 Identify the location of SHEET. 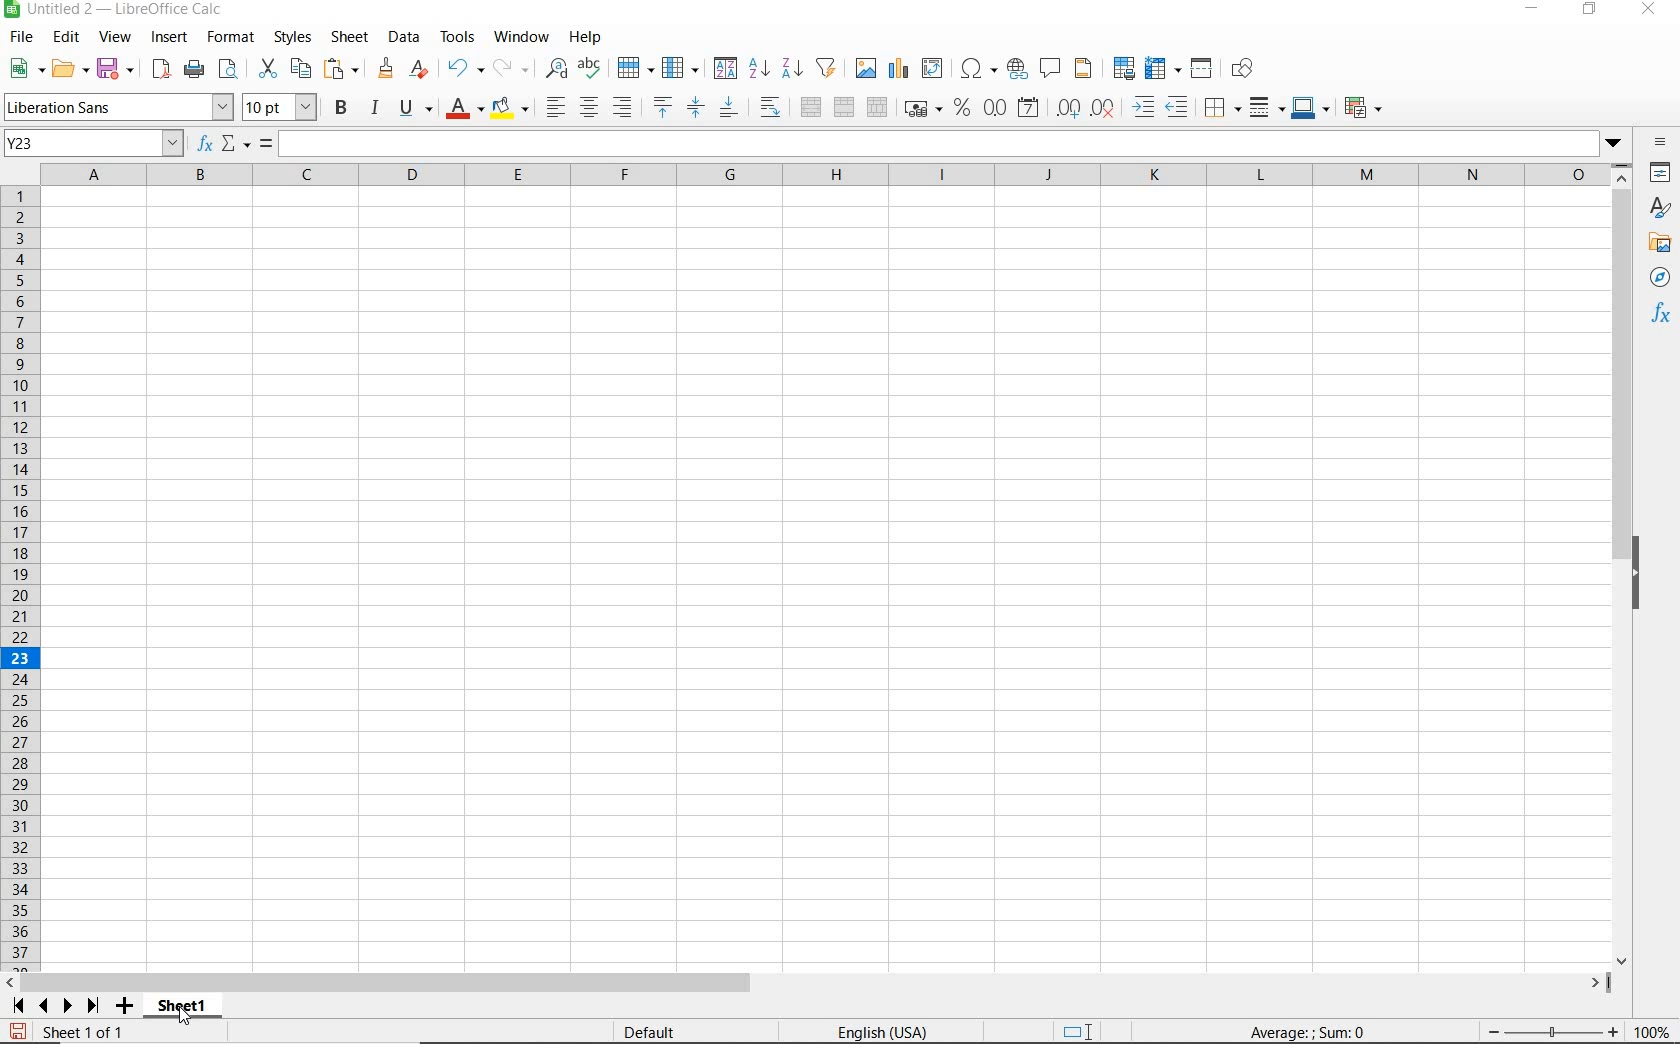
(348, 39).